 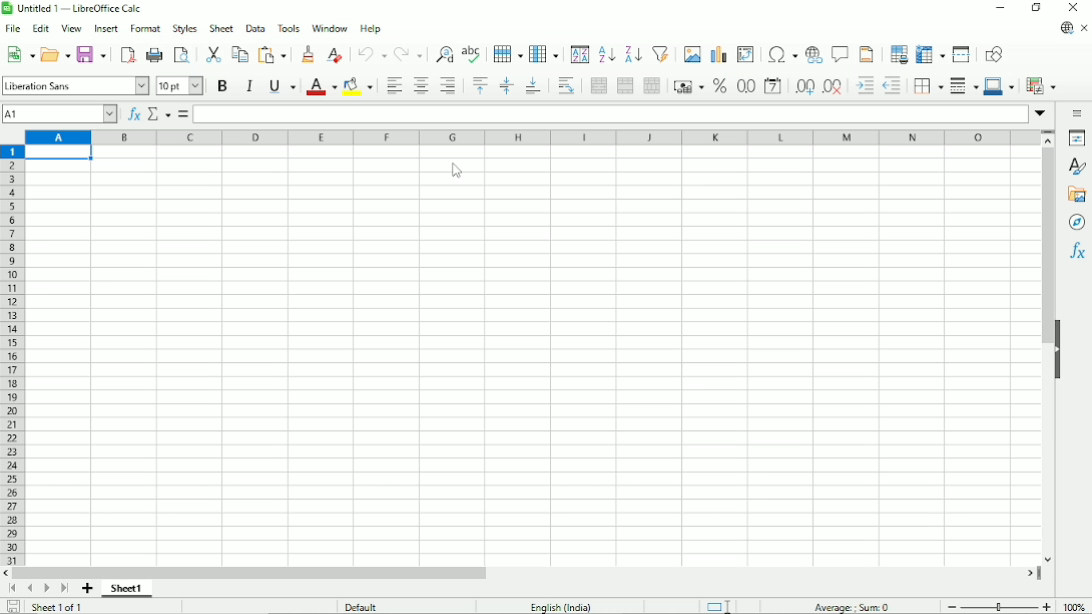 I want to click on Format, so click(x=145, y=29).